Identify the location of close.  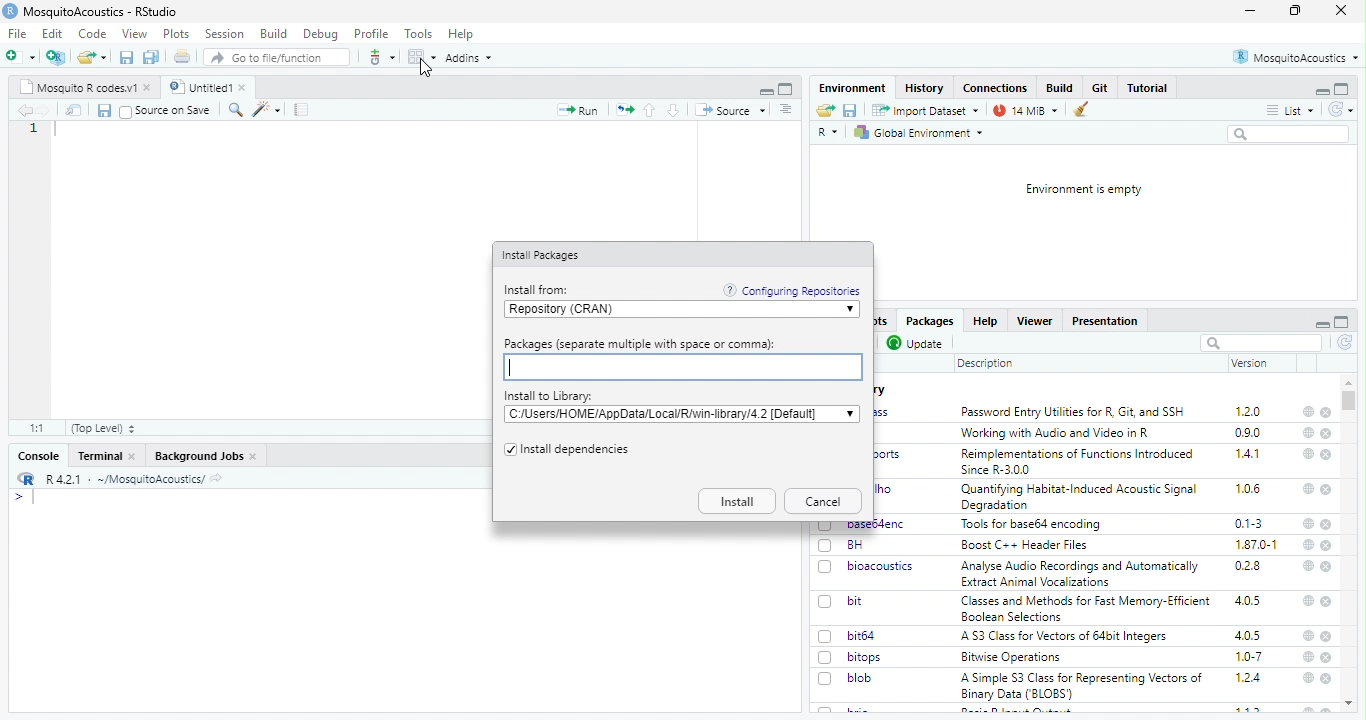
(1327, 658).